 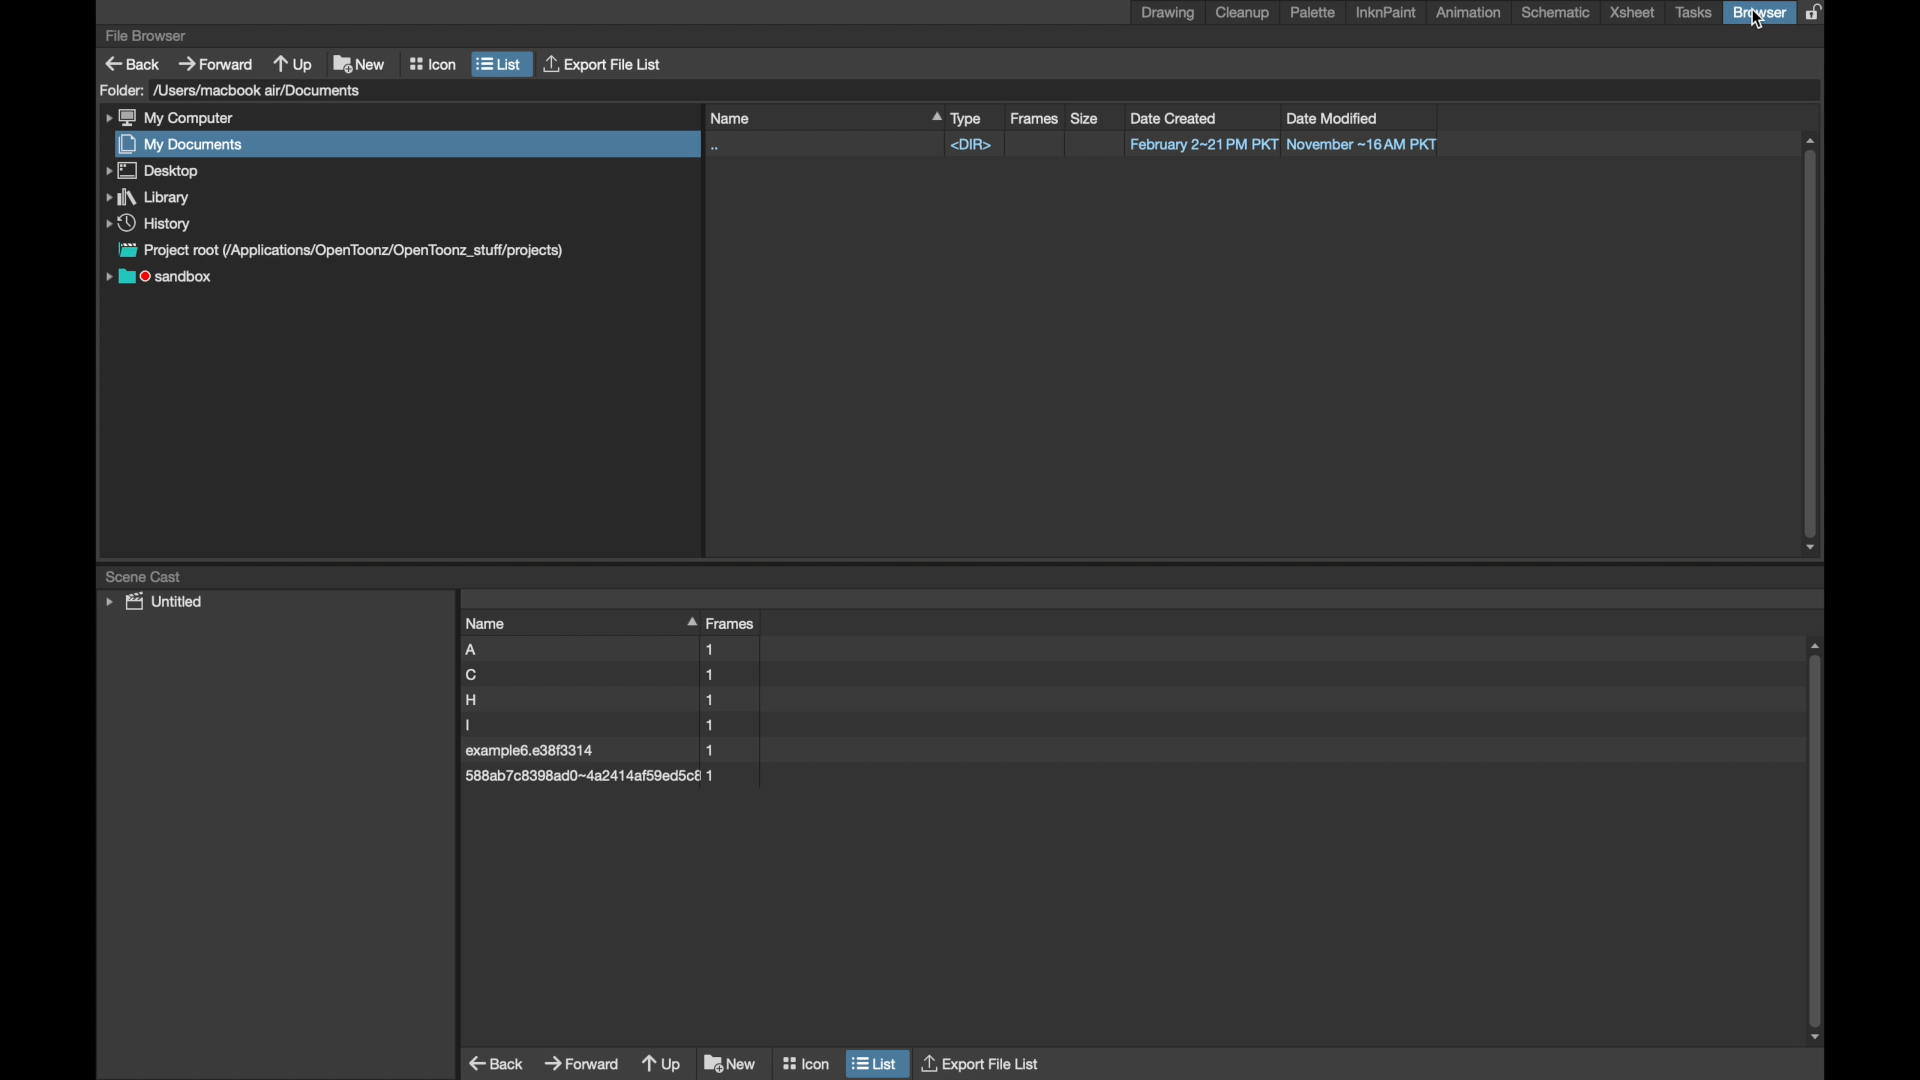 I want to click on back, so click(x=131, y=63).